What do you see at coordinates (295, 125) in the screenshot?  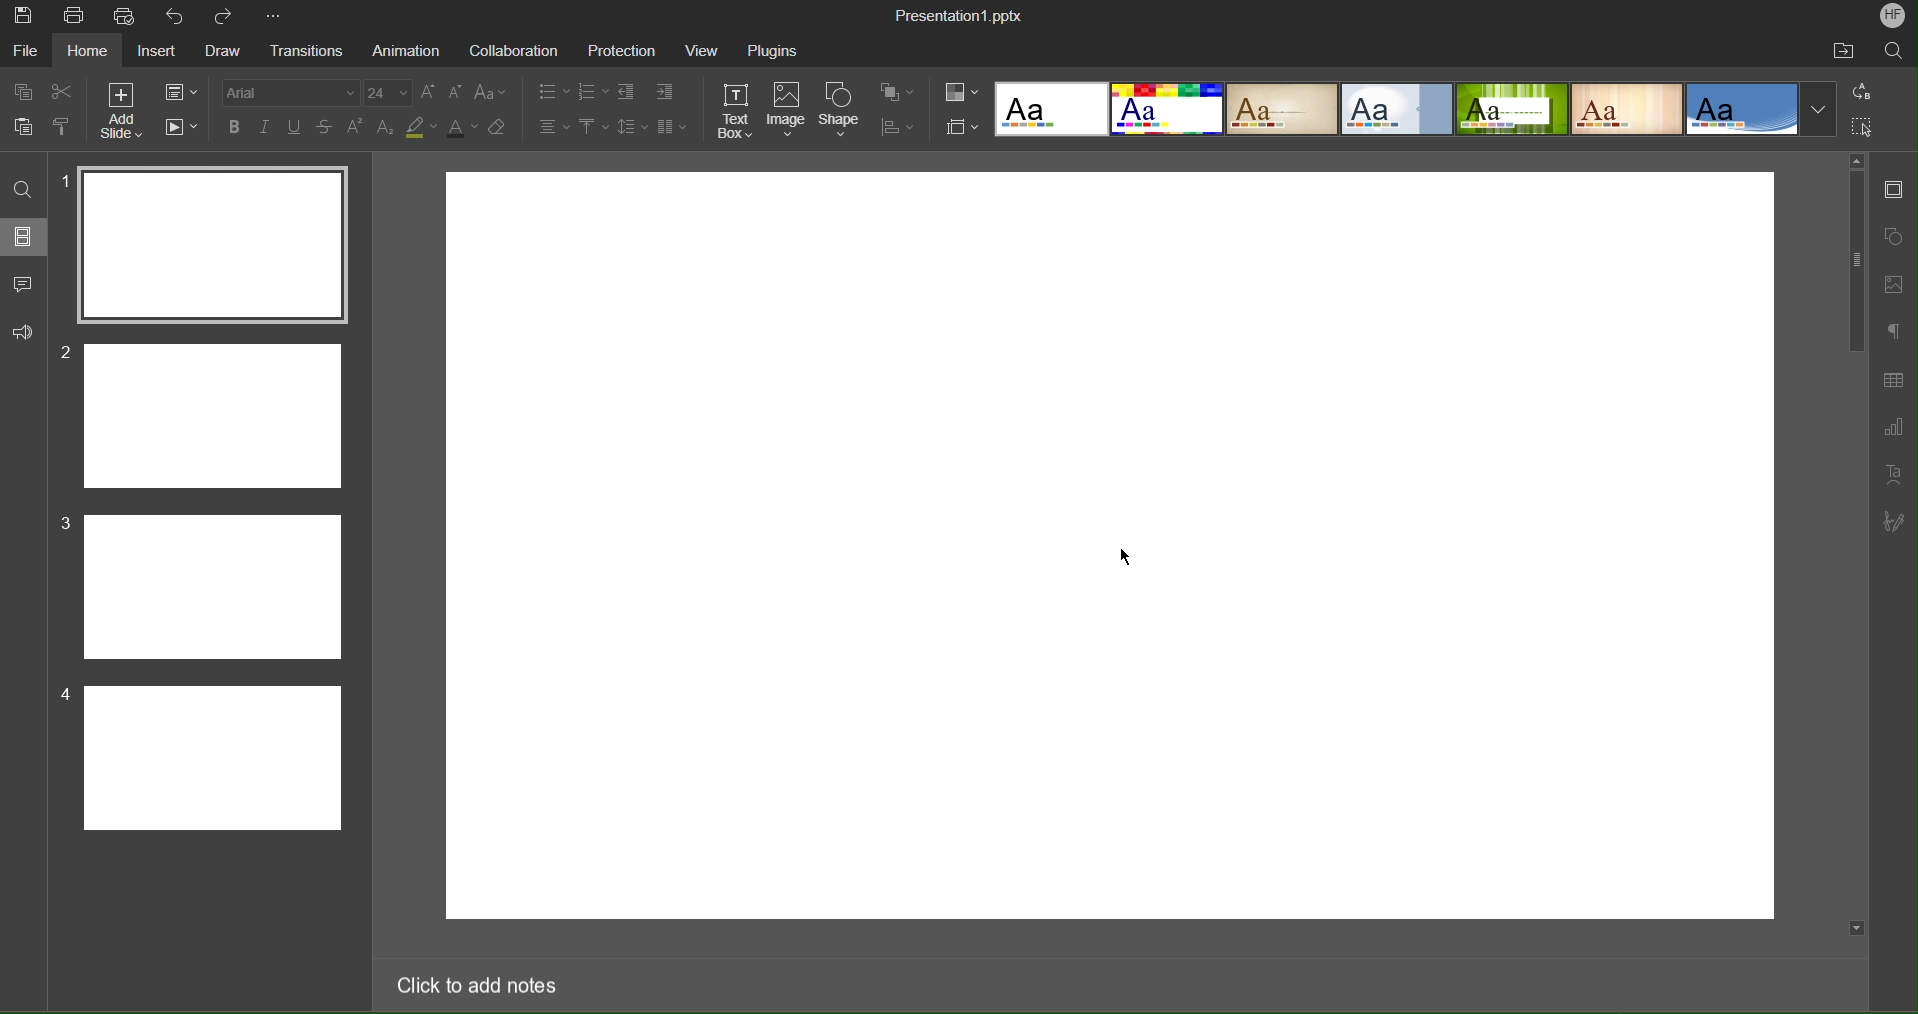 I see `underline` at bounding box center [295, 125].